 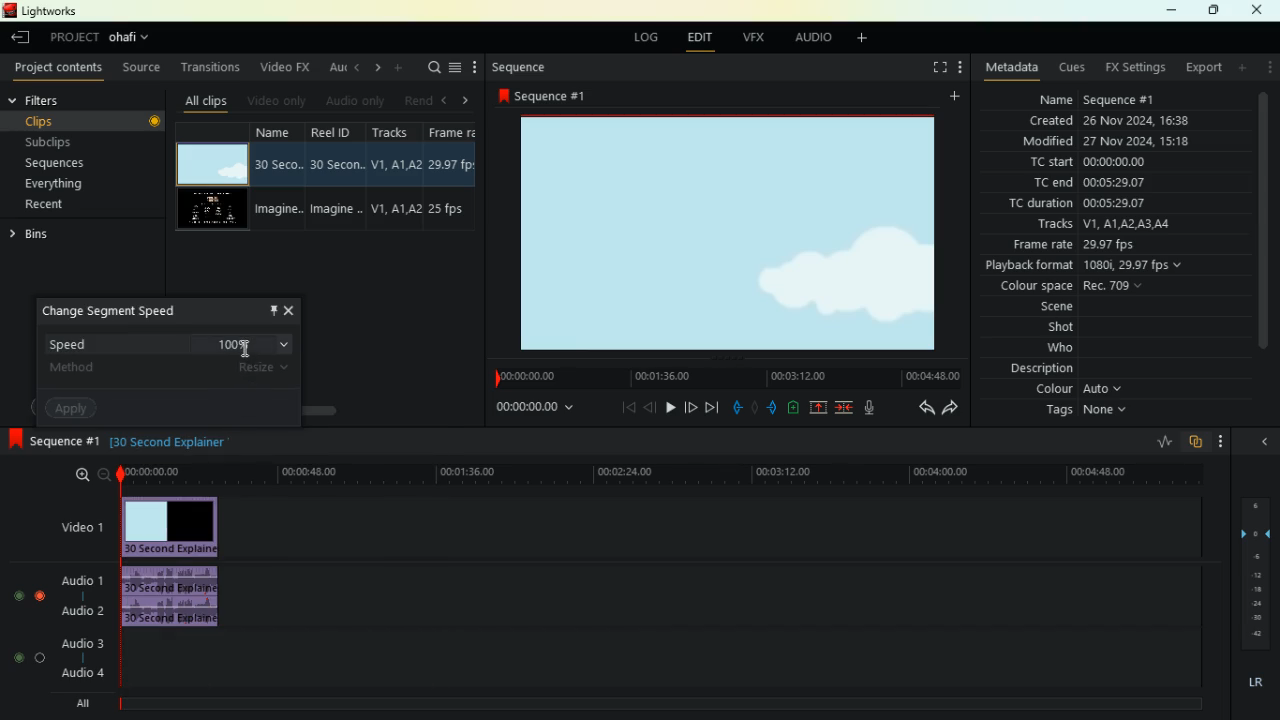 I want to click on transitions, so click(x=213, y=69).